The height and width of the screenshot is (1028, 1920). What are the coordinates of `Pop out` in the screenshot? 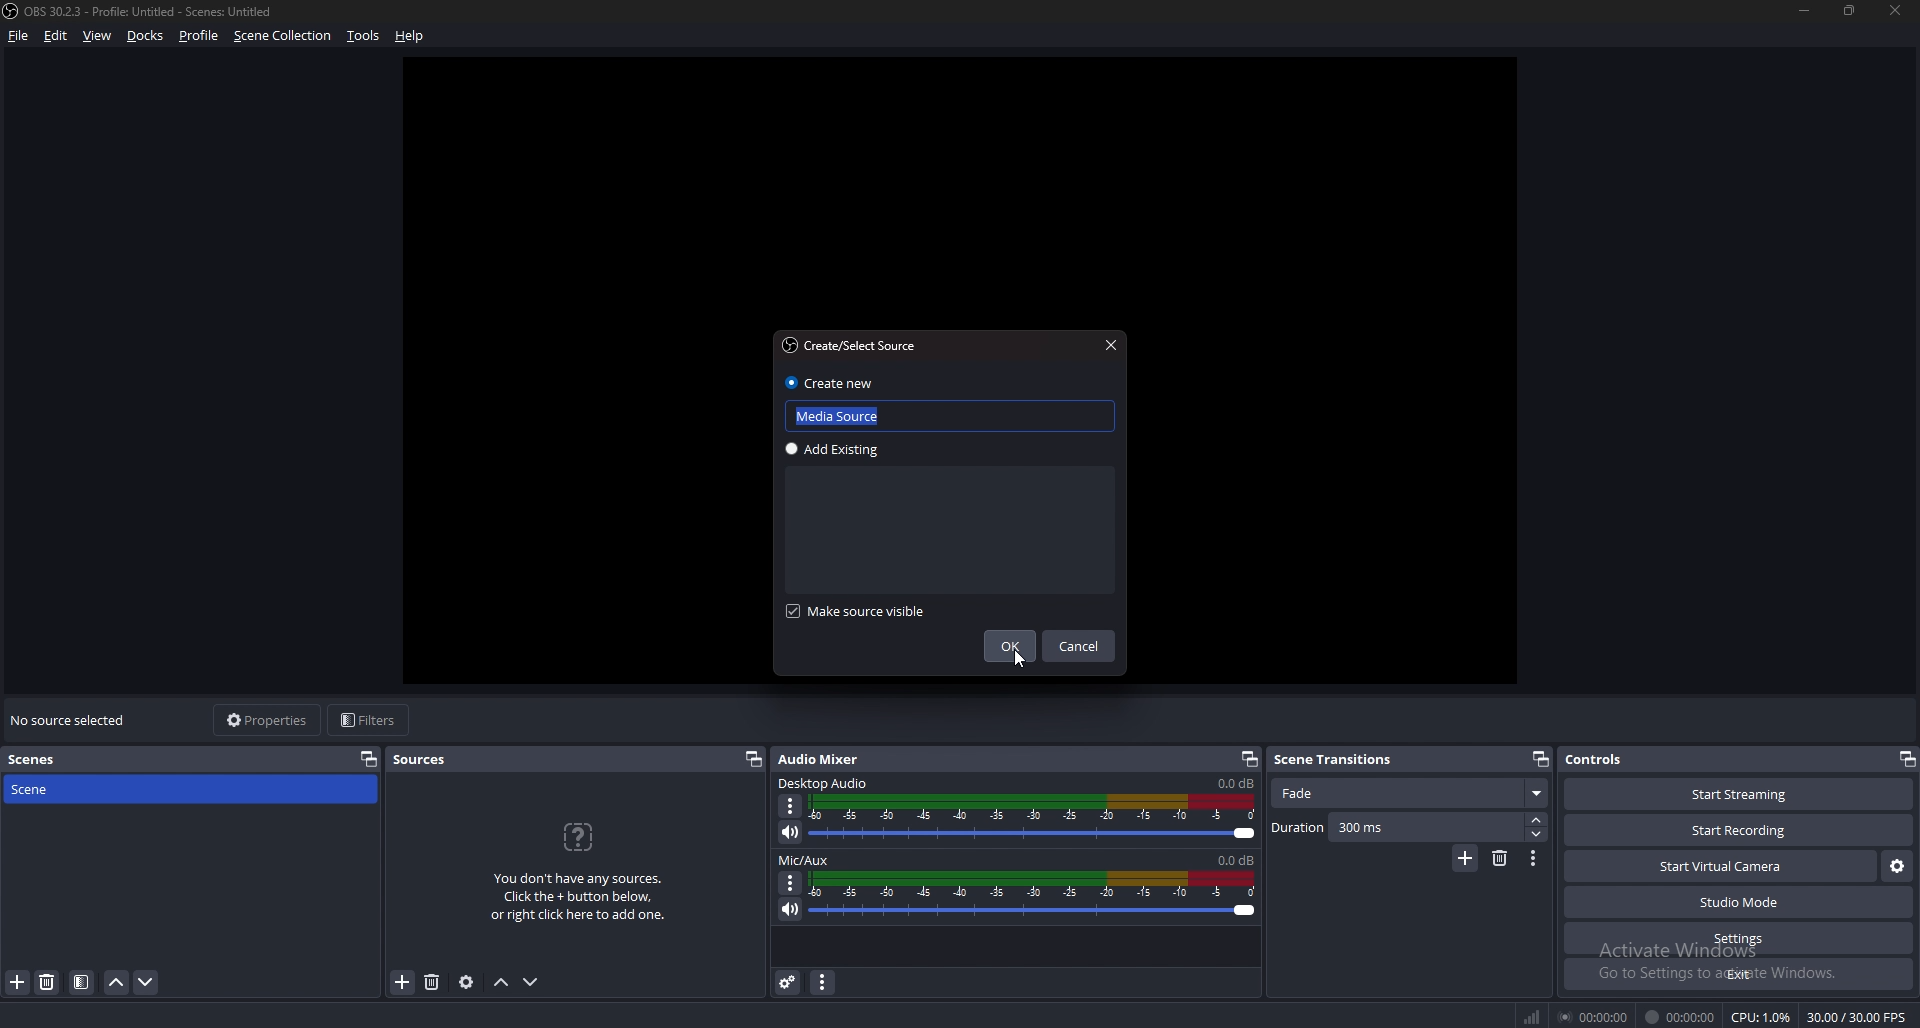 It's located at (1249, 760).